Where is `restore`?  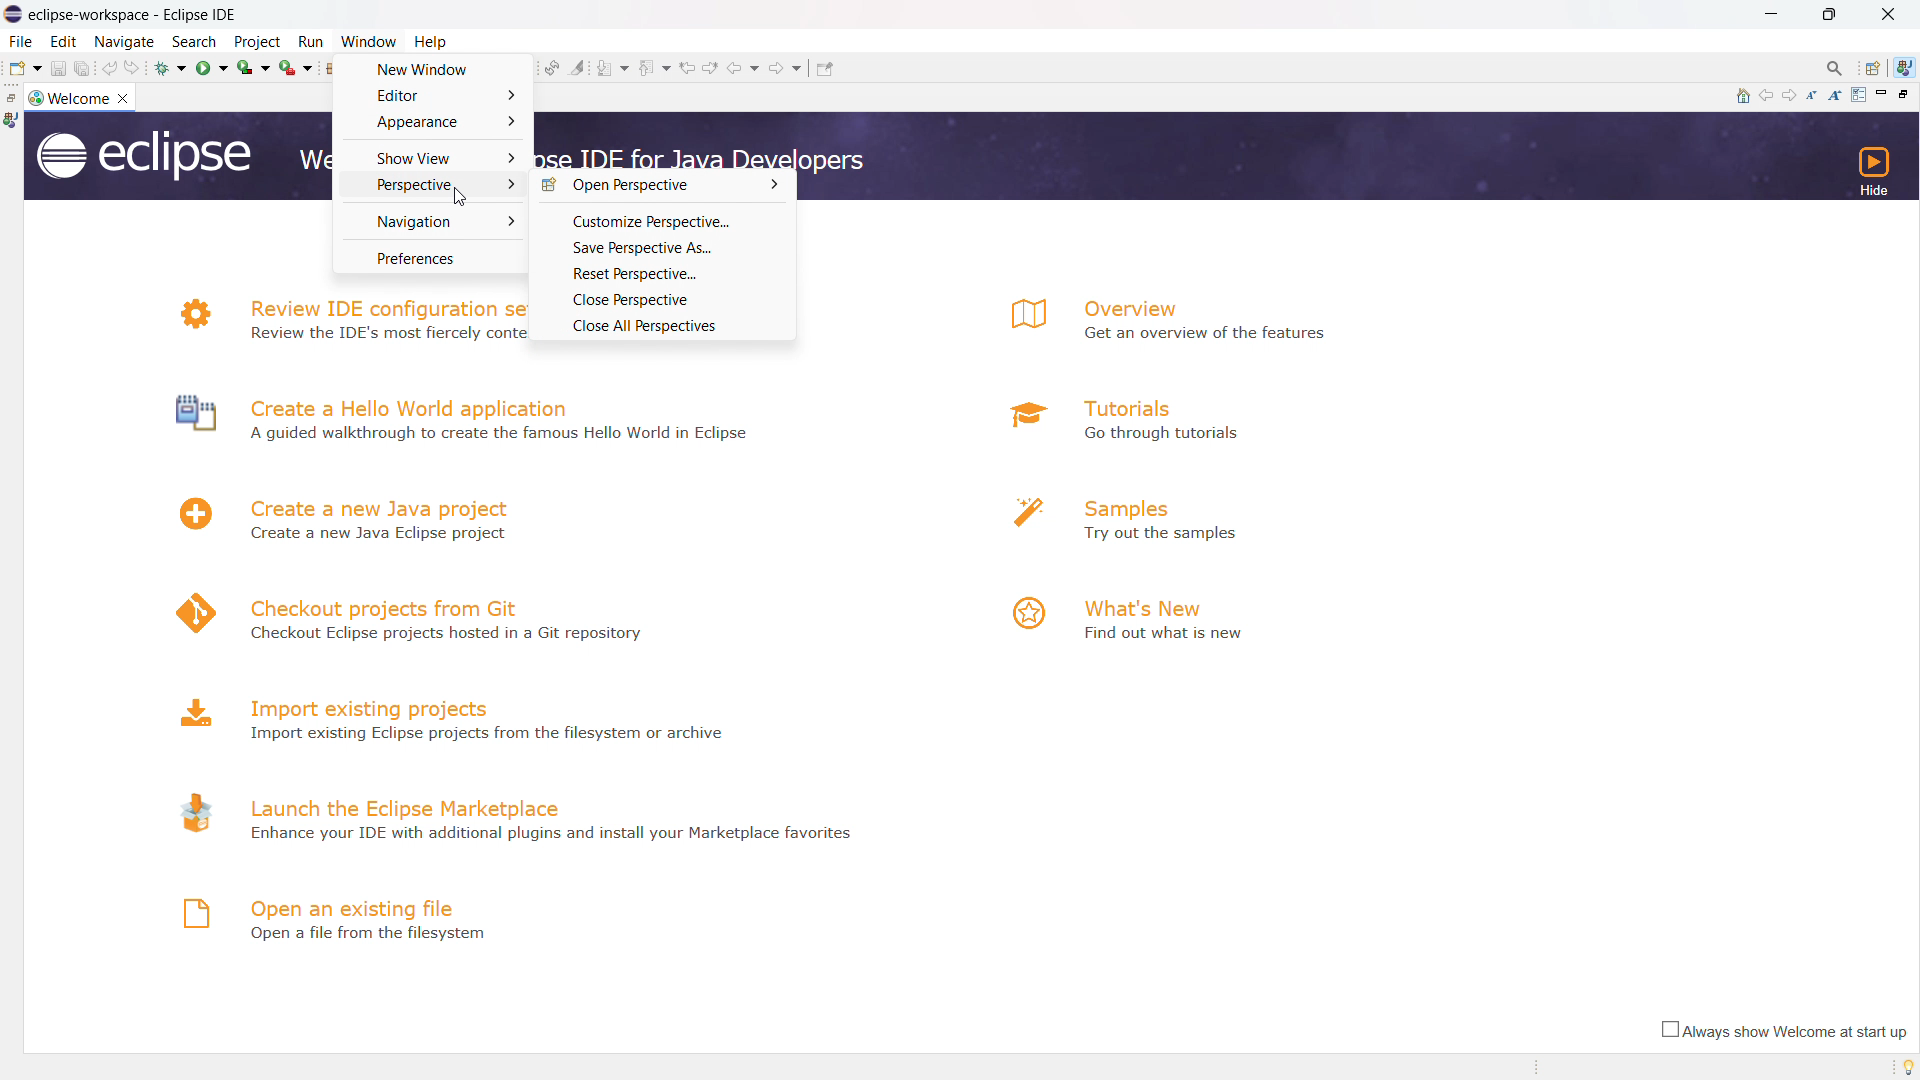 restore is located at coordinates (12, 97).